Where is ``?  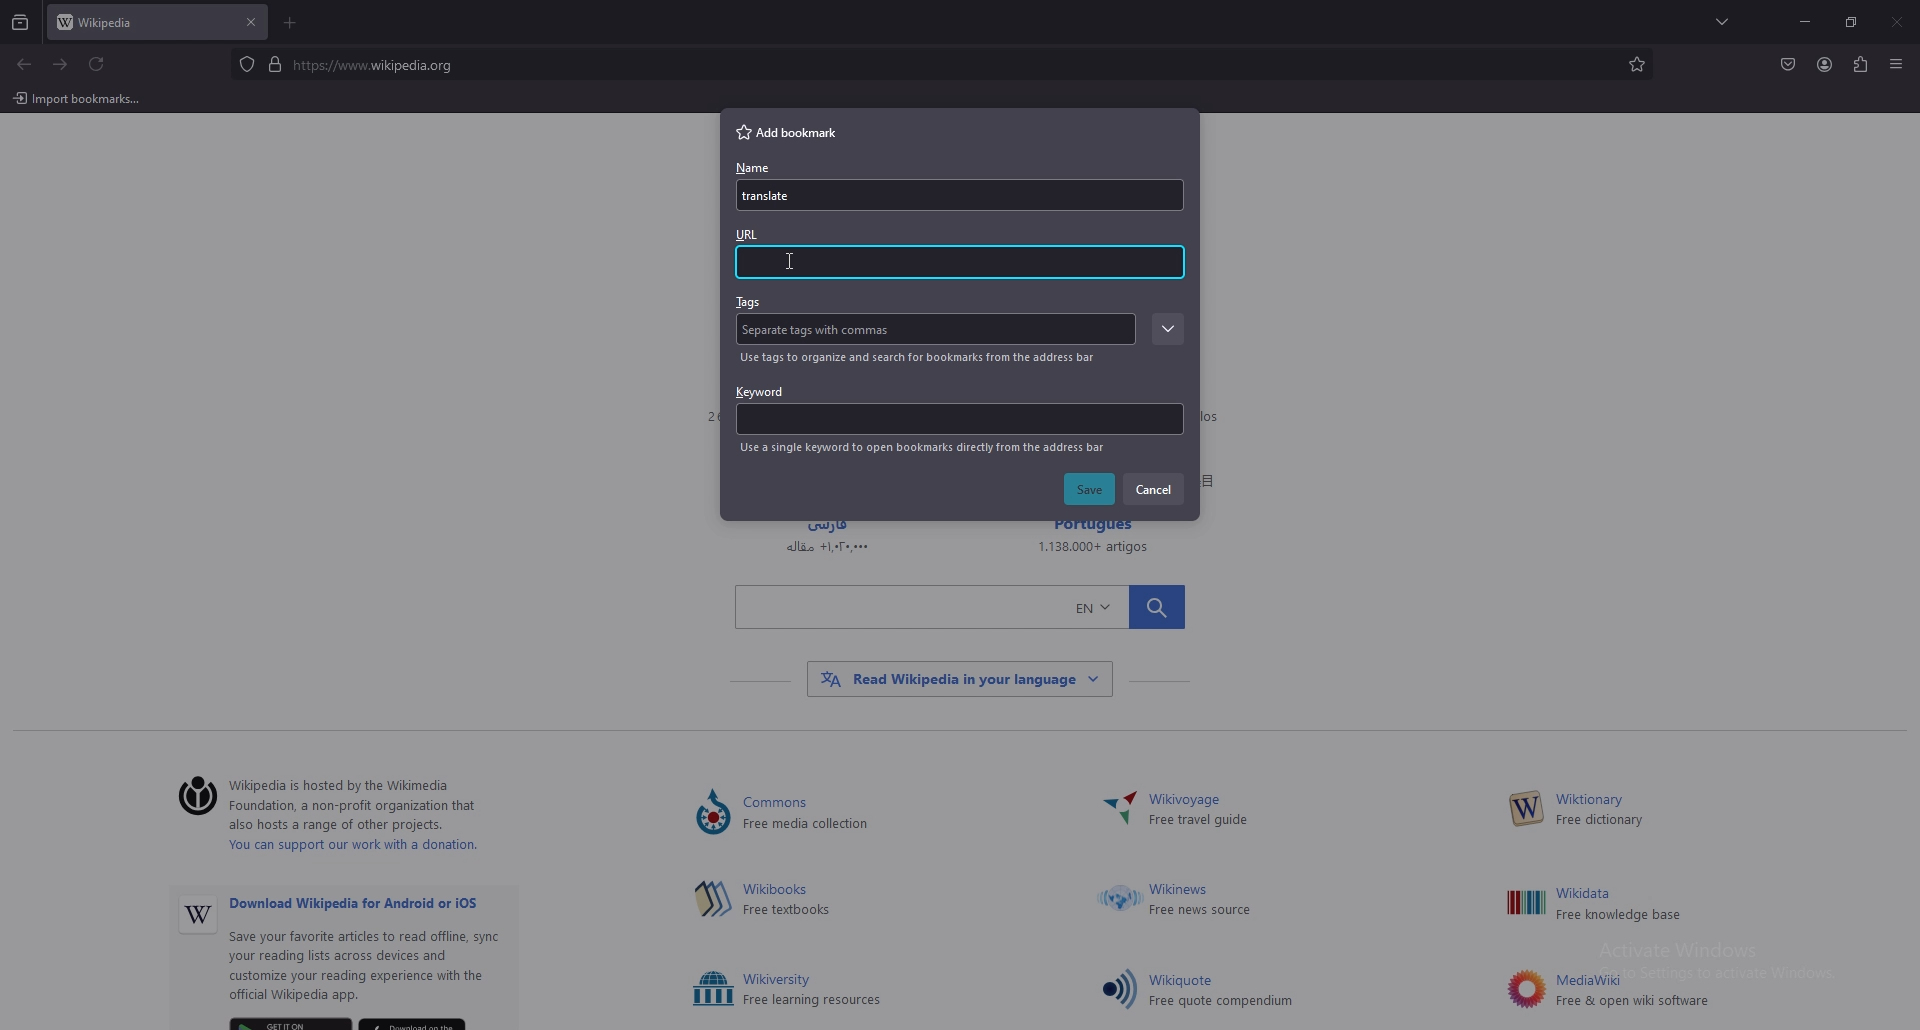
 is located at coordinates (1896, 67).